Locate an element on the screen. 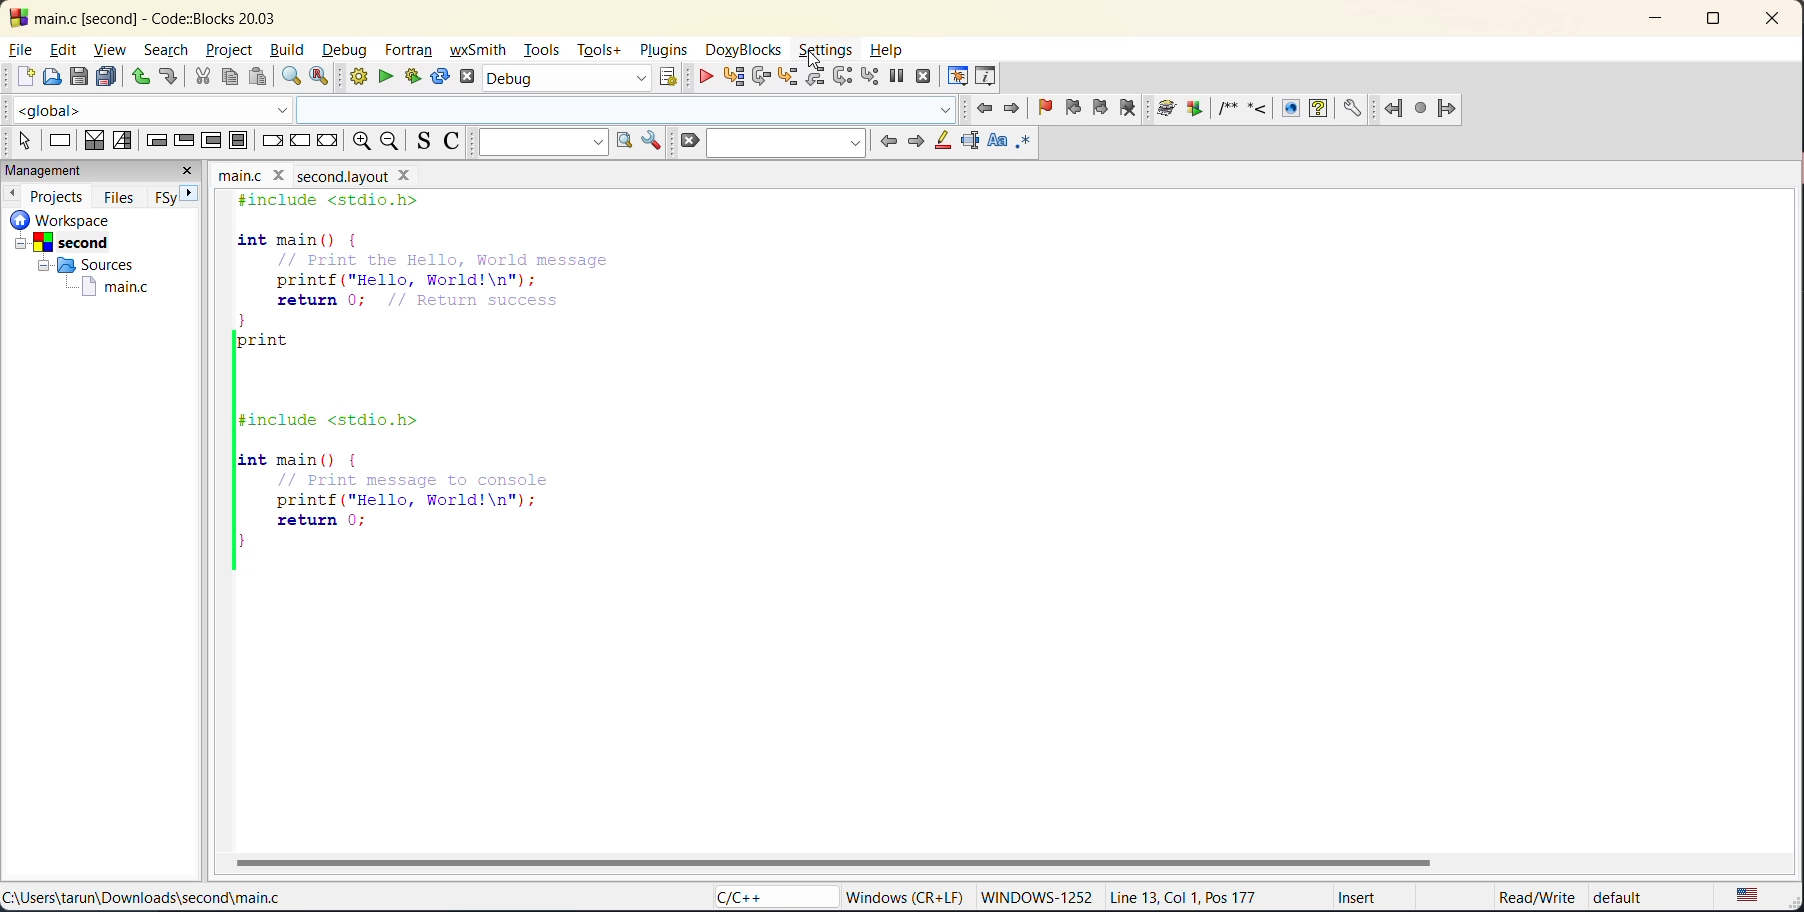  edit is located at coordinates (66, 52).